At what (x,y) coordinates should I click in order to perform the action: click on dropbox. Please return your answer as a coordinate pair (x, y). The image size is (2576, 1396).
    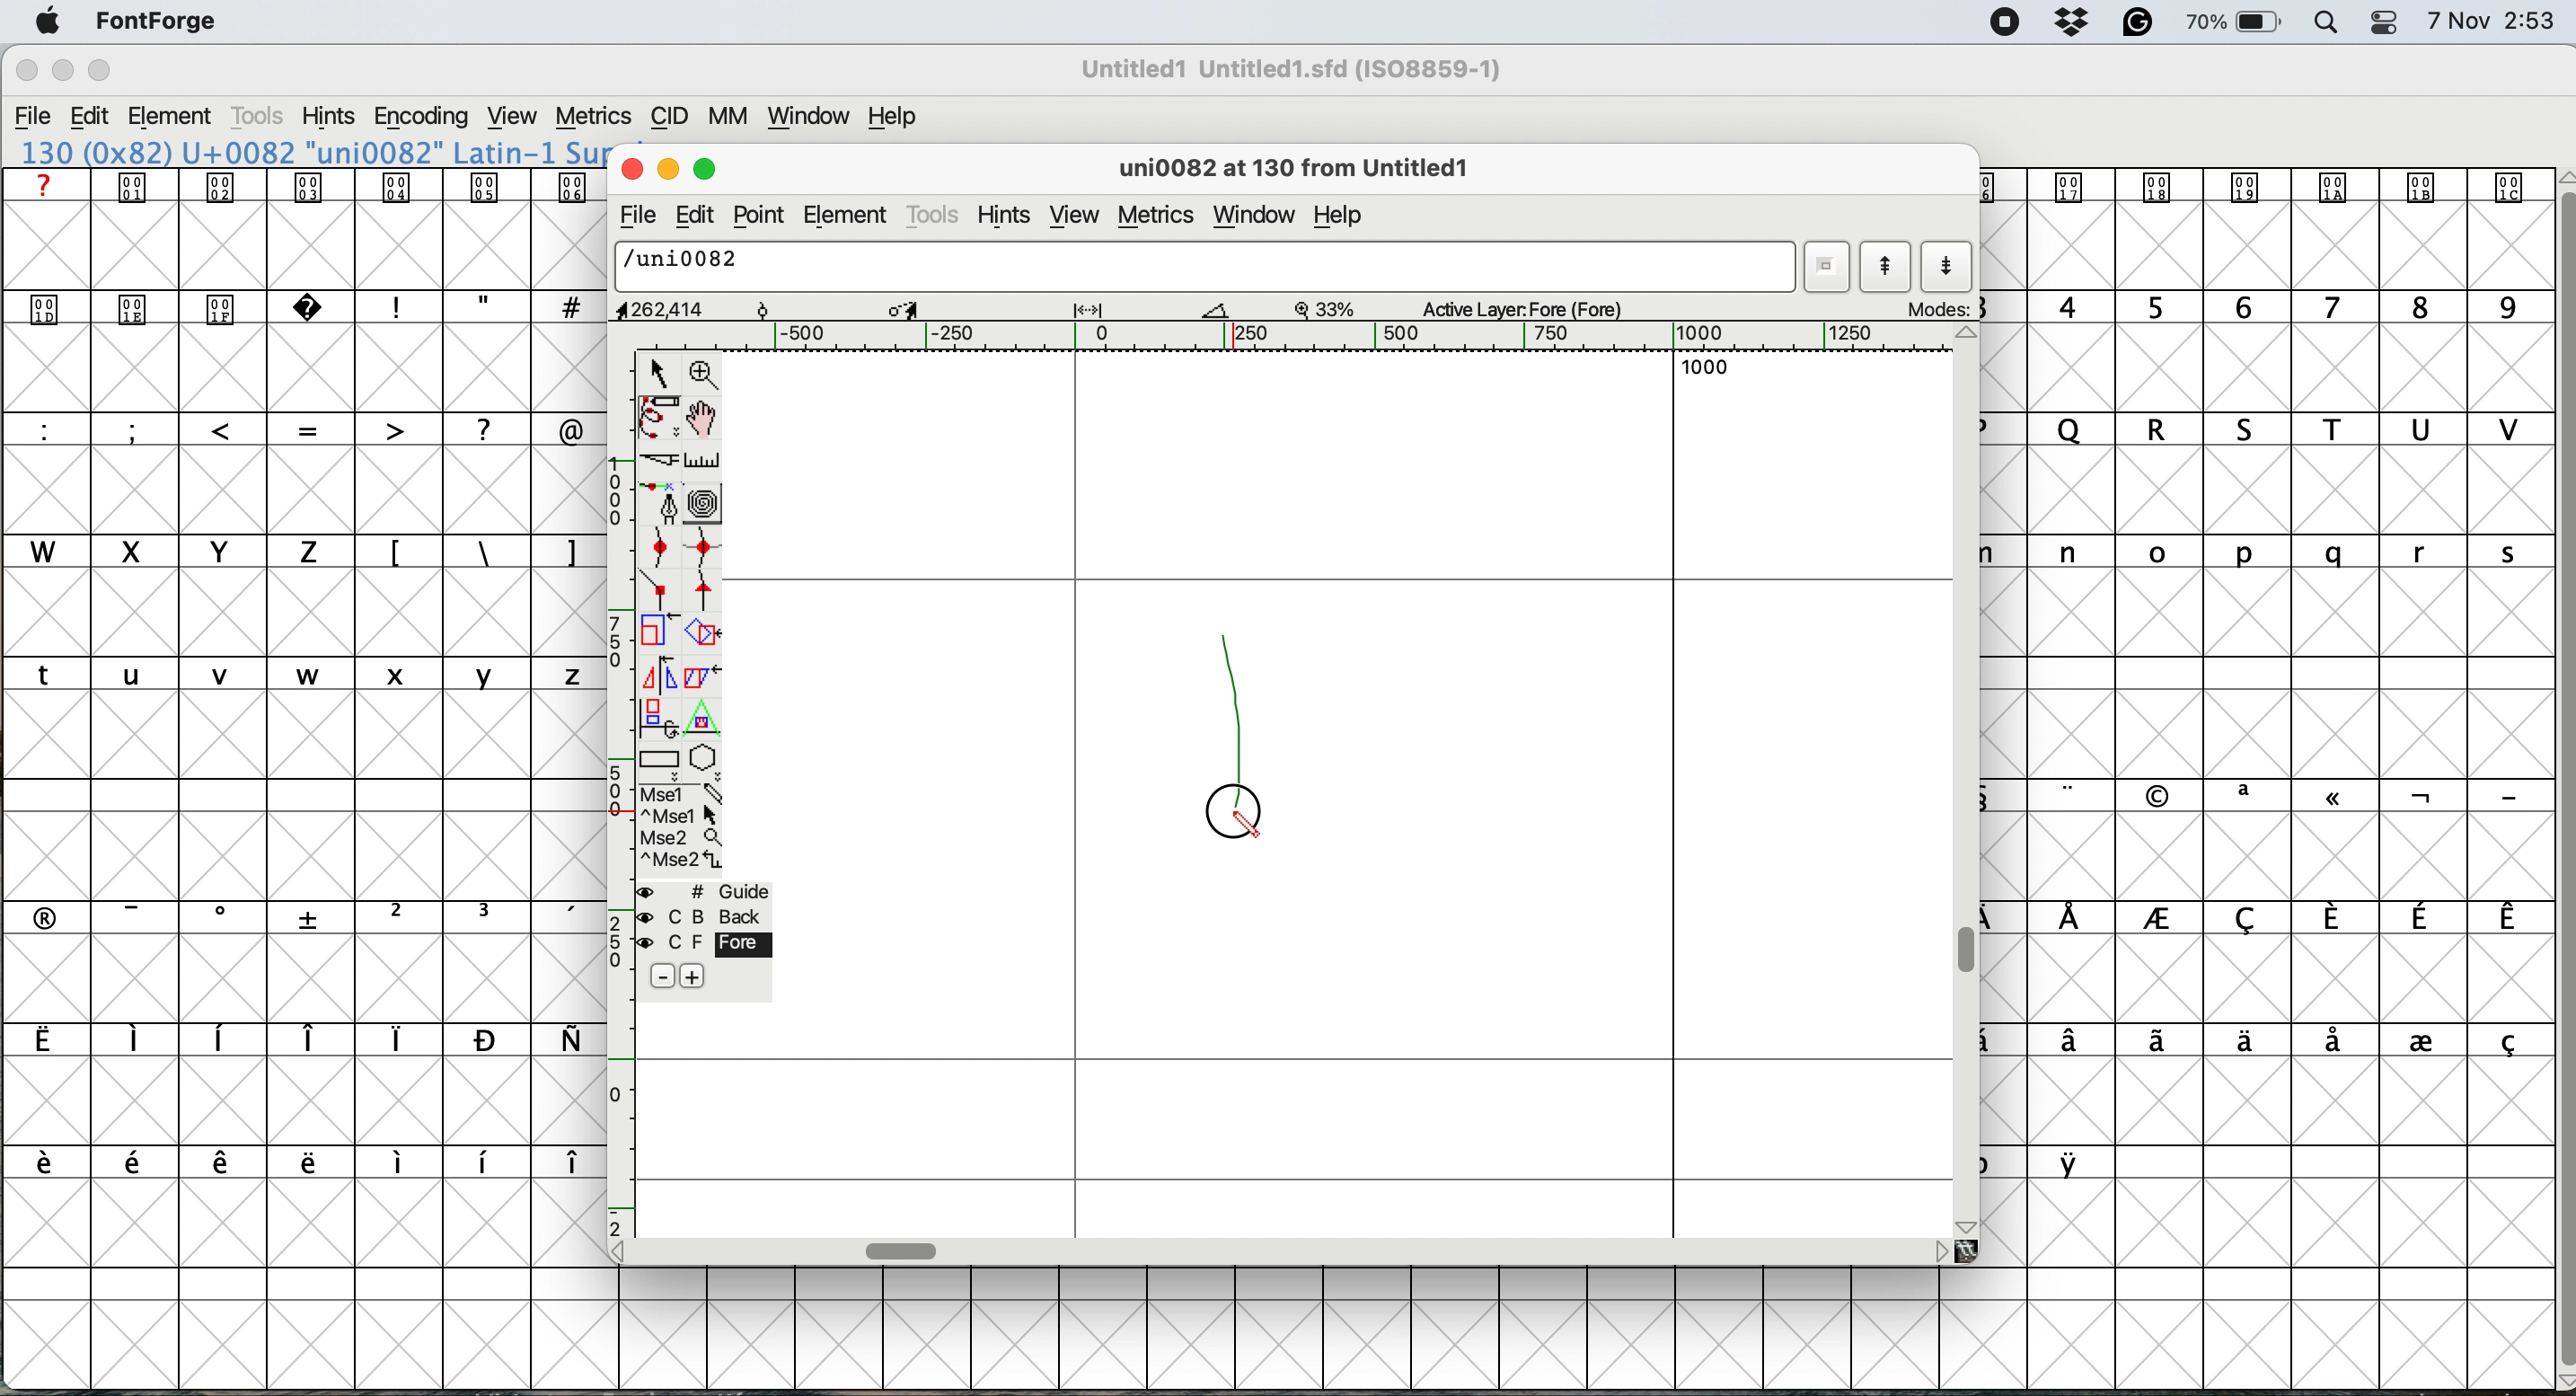
    Looking at the image, I should click on (2076, 23).